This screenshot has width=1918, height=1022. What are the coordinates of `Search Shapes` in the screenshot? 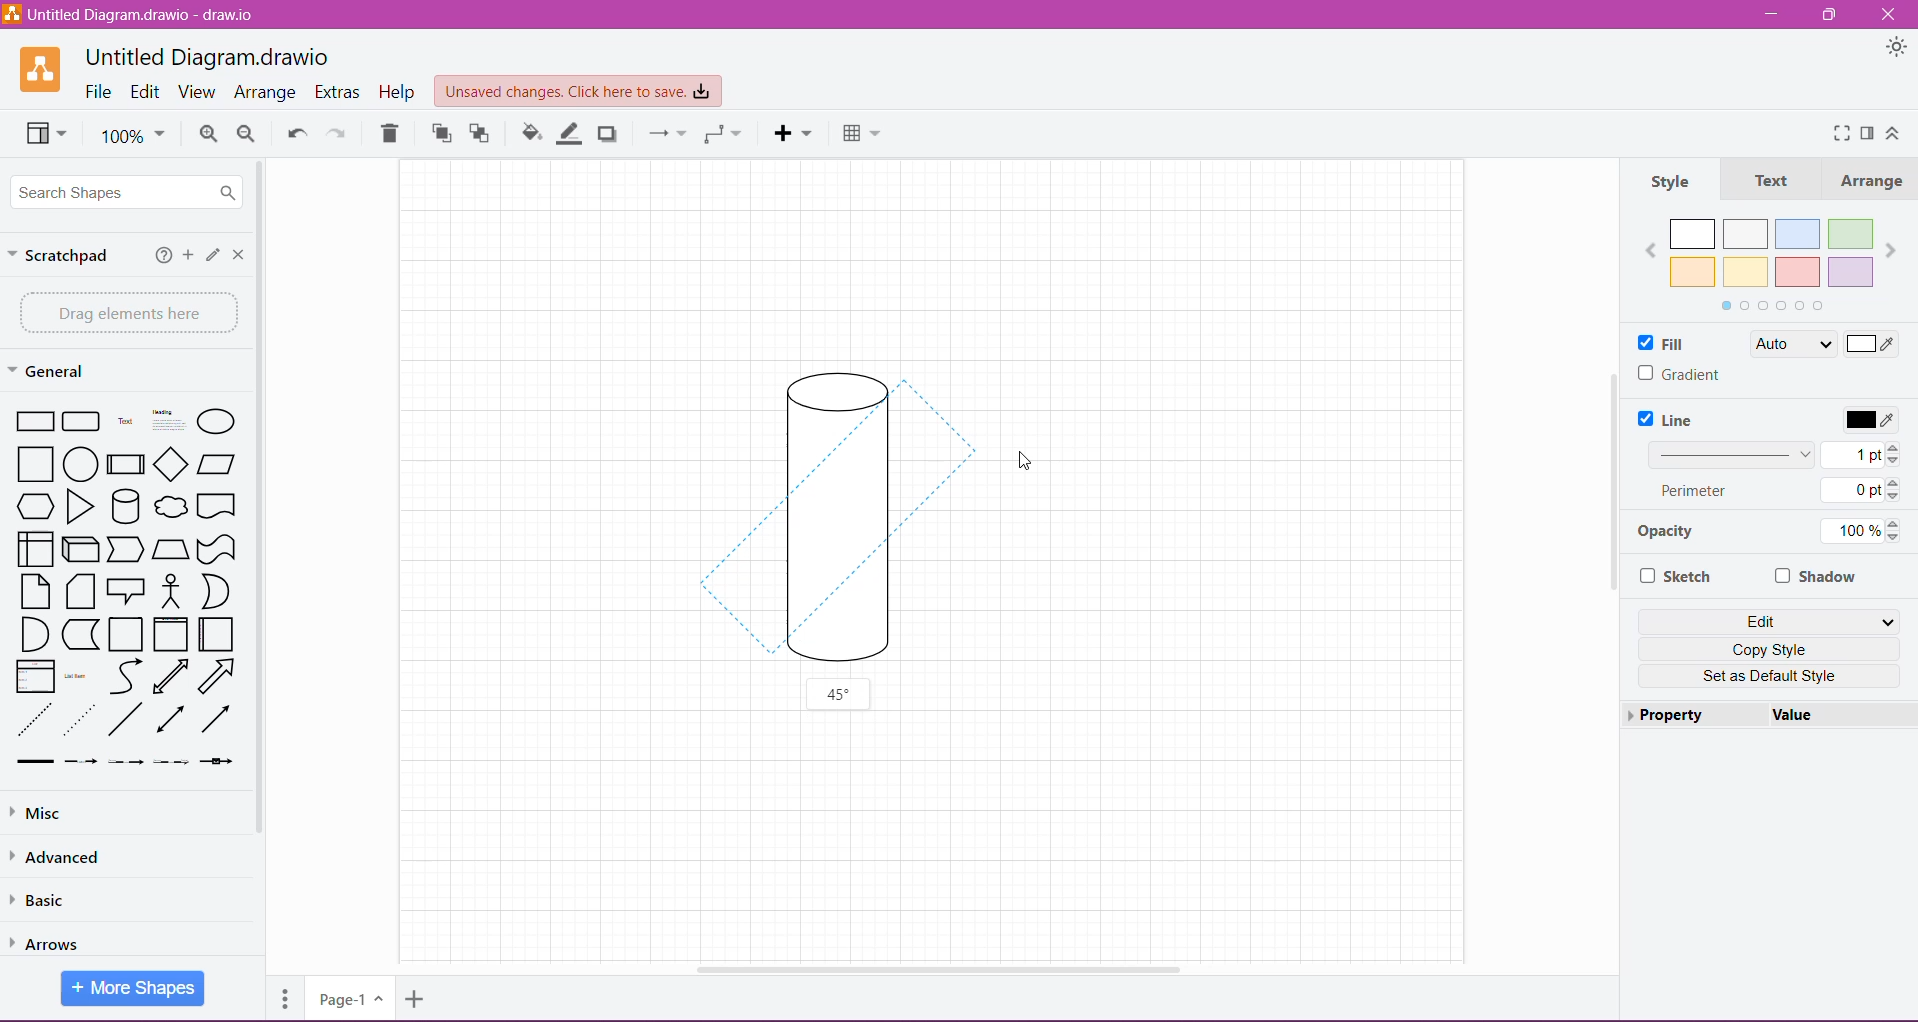 It's located at (130, 193).